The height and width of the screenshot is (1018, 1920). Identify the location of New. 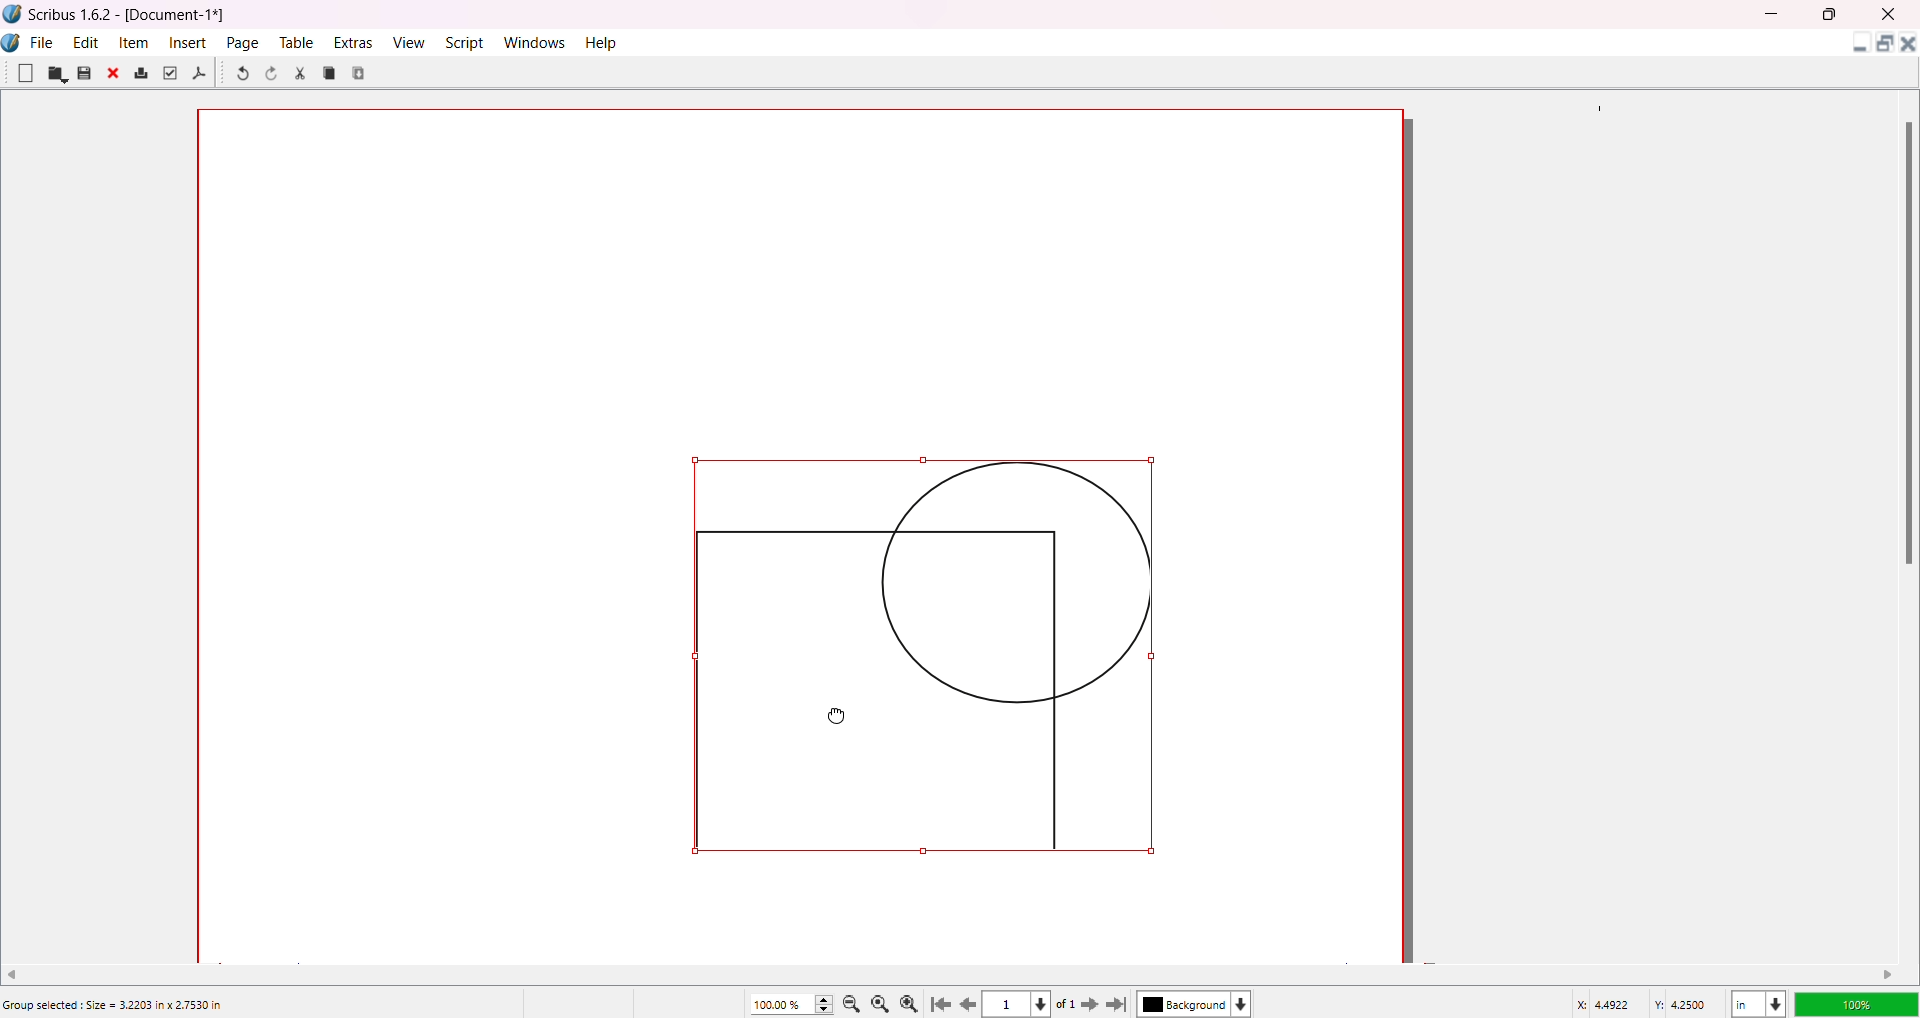
(25, 72).